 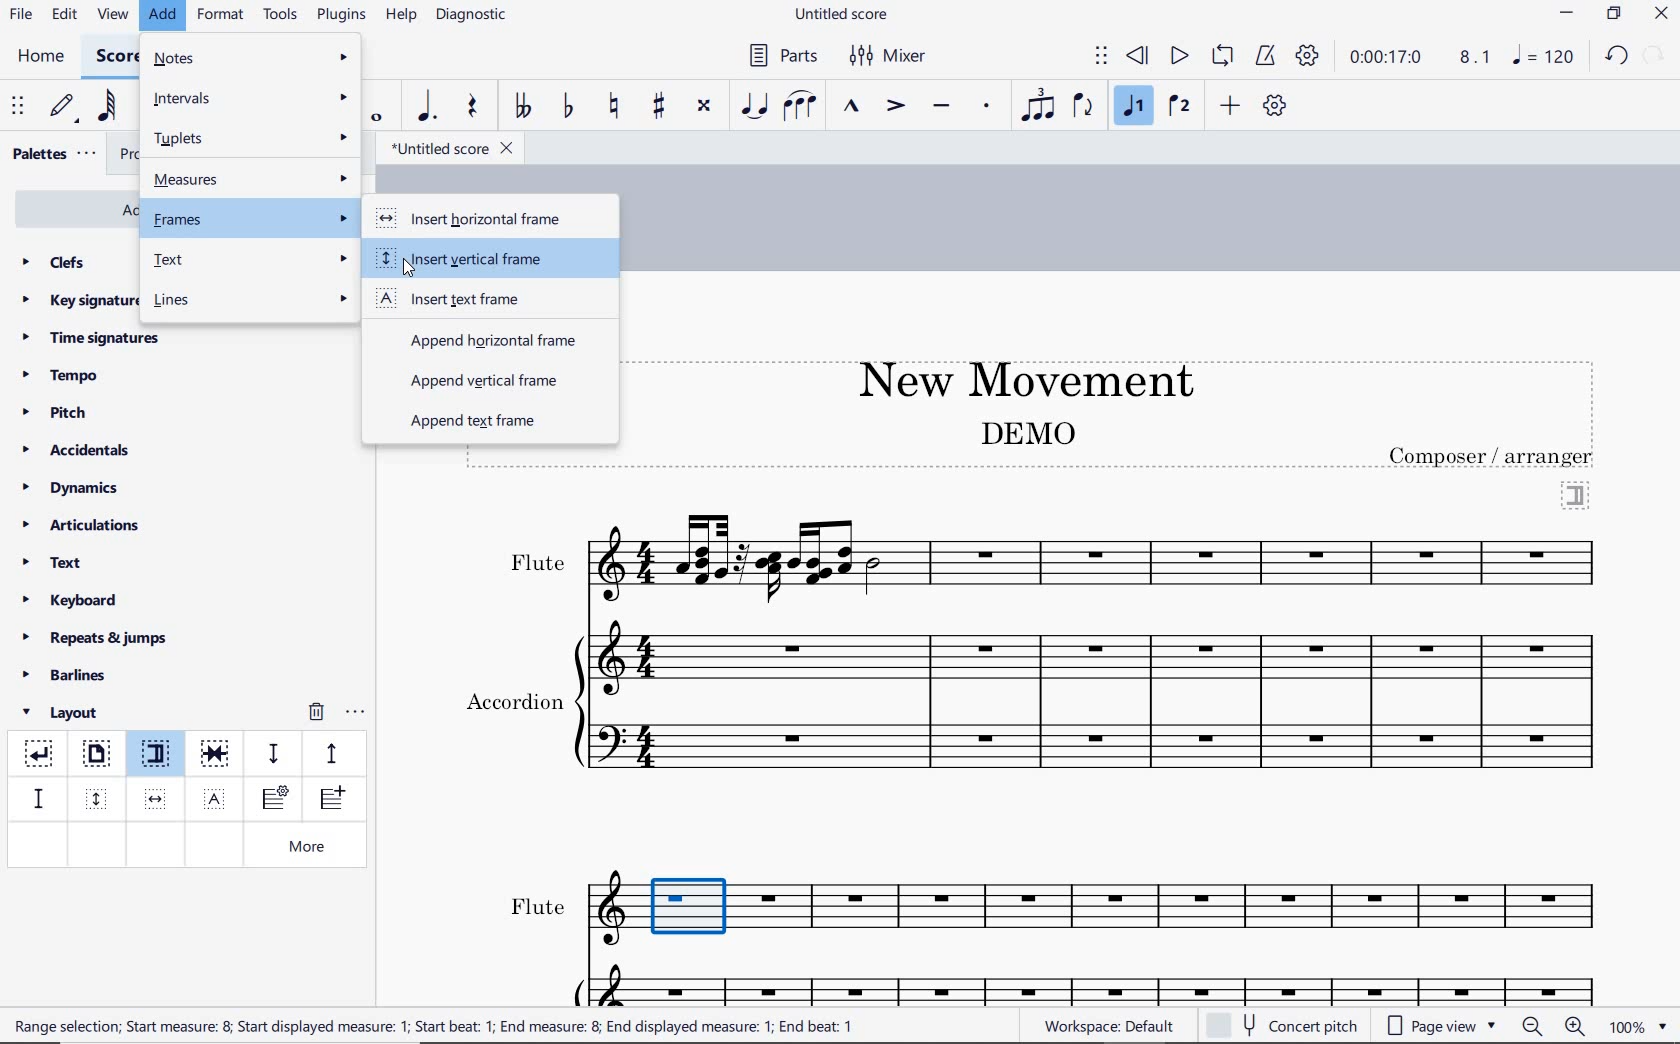 I want to click on remove layout, so click(x=316, y=714).